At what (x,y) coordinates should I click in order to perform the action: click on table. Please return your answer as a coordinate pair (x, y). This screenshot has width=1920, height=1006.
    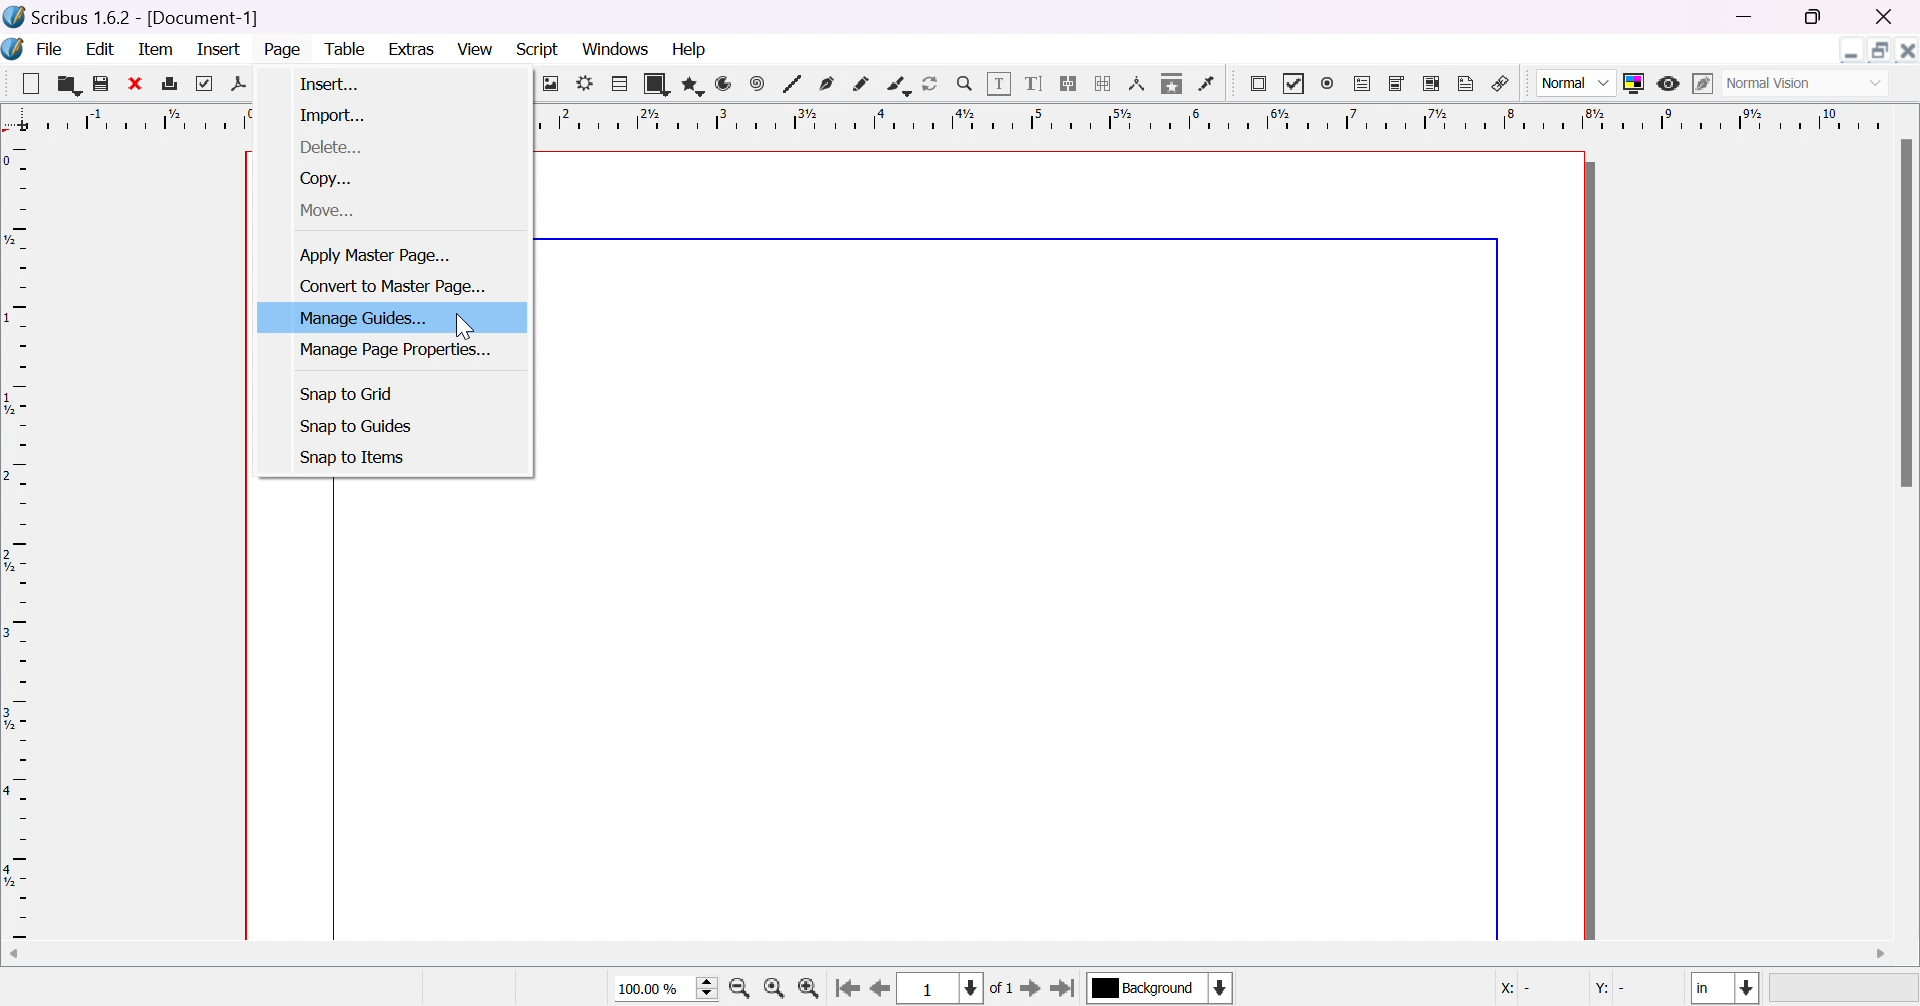
    Looking at the image, I should click on (349, 51).